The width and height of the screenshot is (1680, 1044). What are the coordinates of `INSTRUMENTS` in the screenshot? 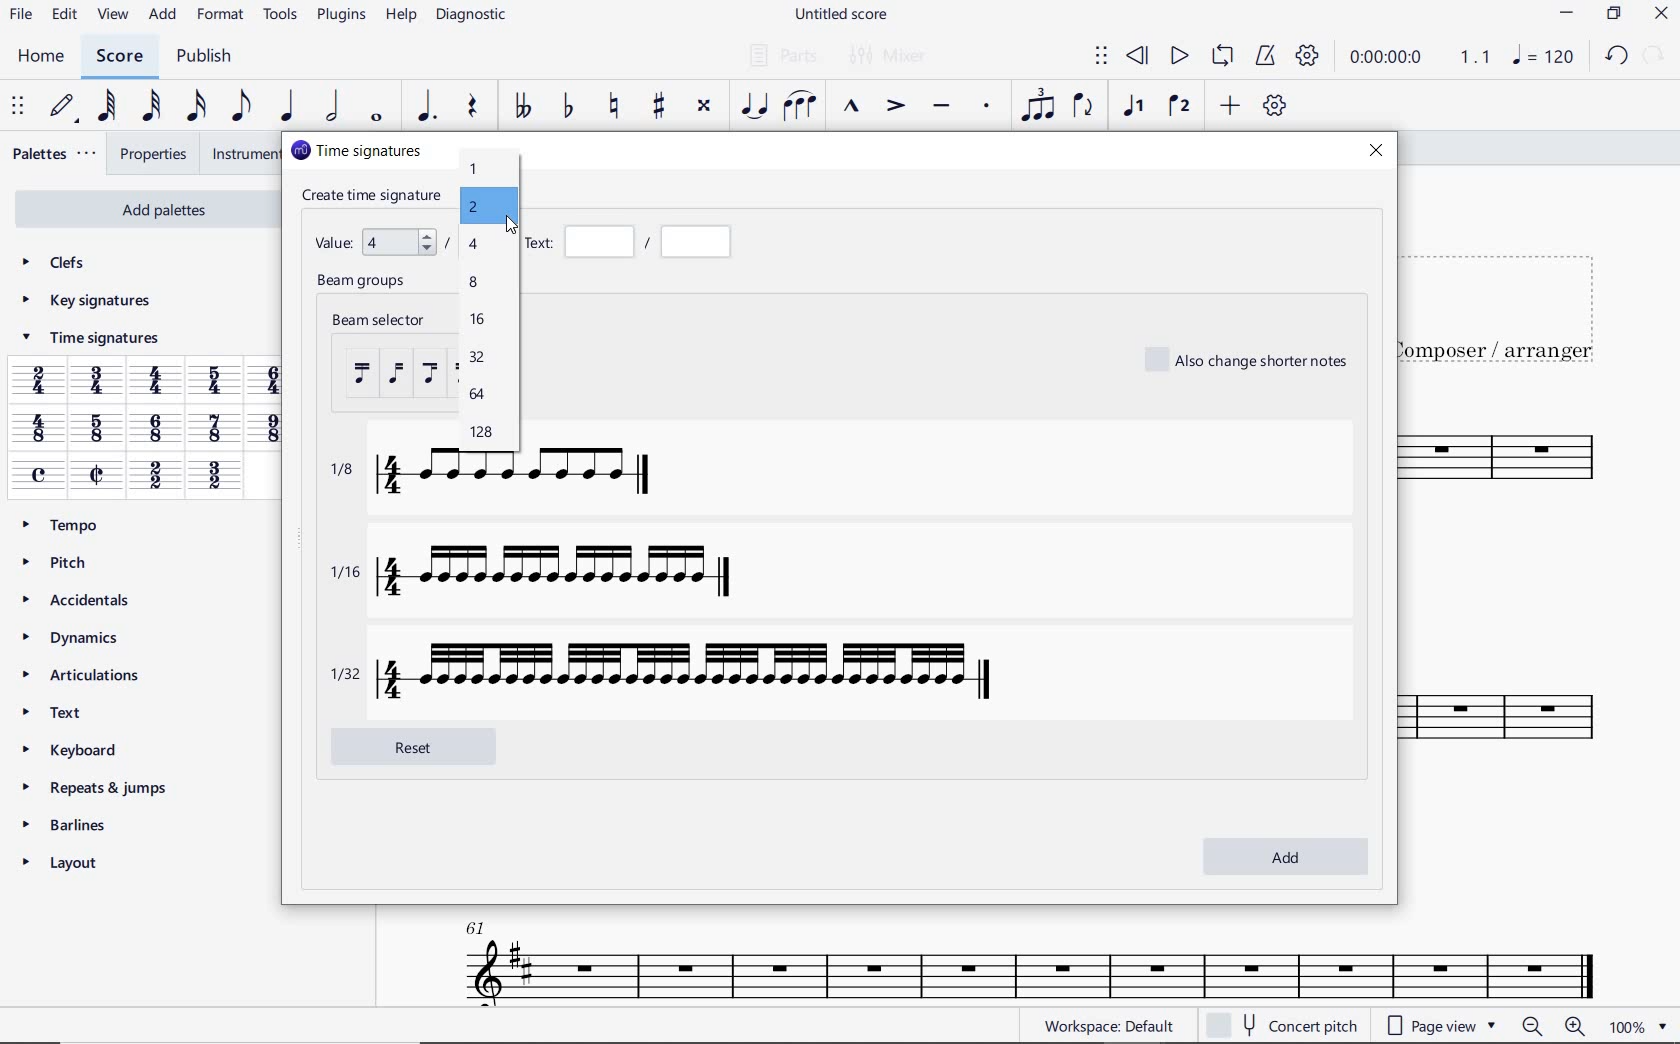 It's located at (242, 154).